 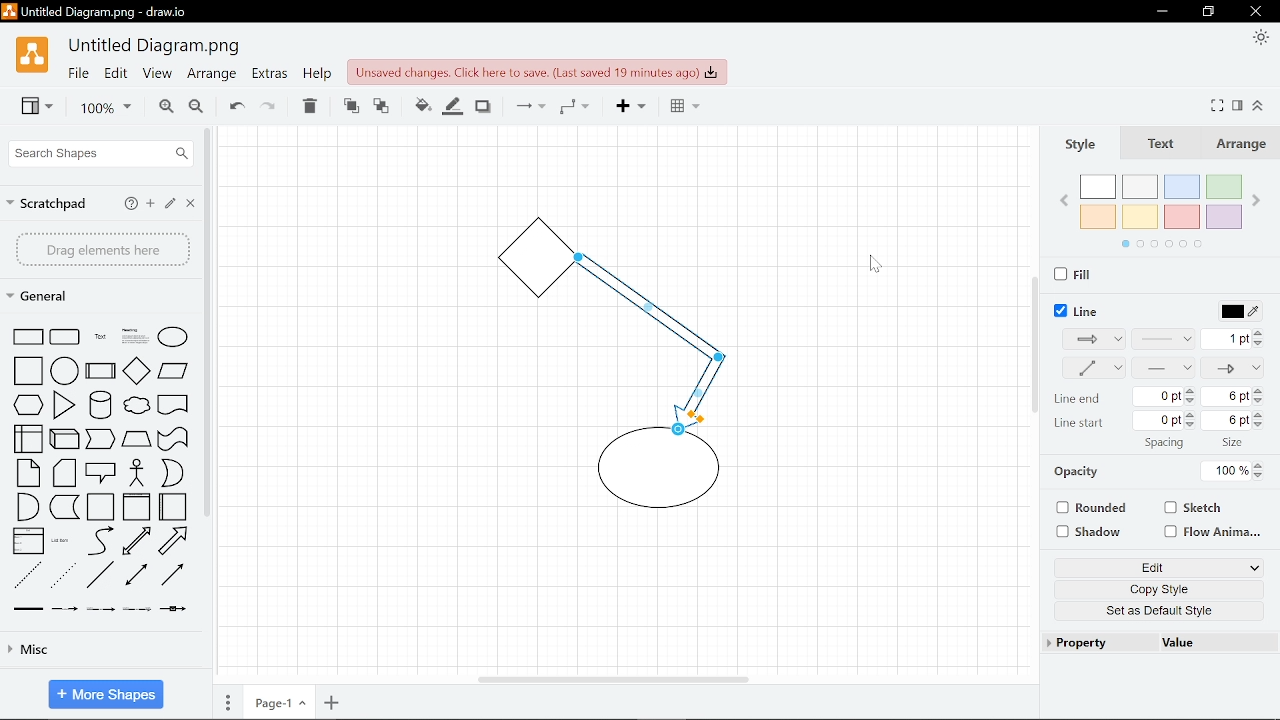 I want to click on Style, so click(x=1085, y=145).